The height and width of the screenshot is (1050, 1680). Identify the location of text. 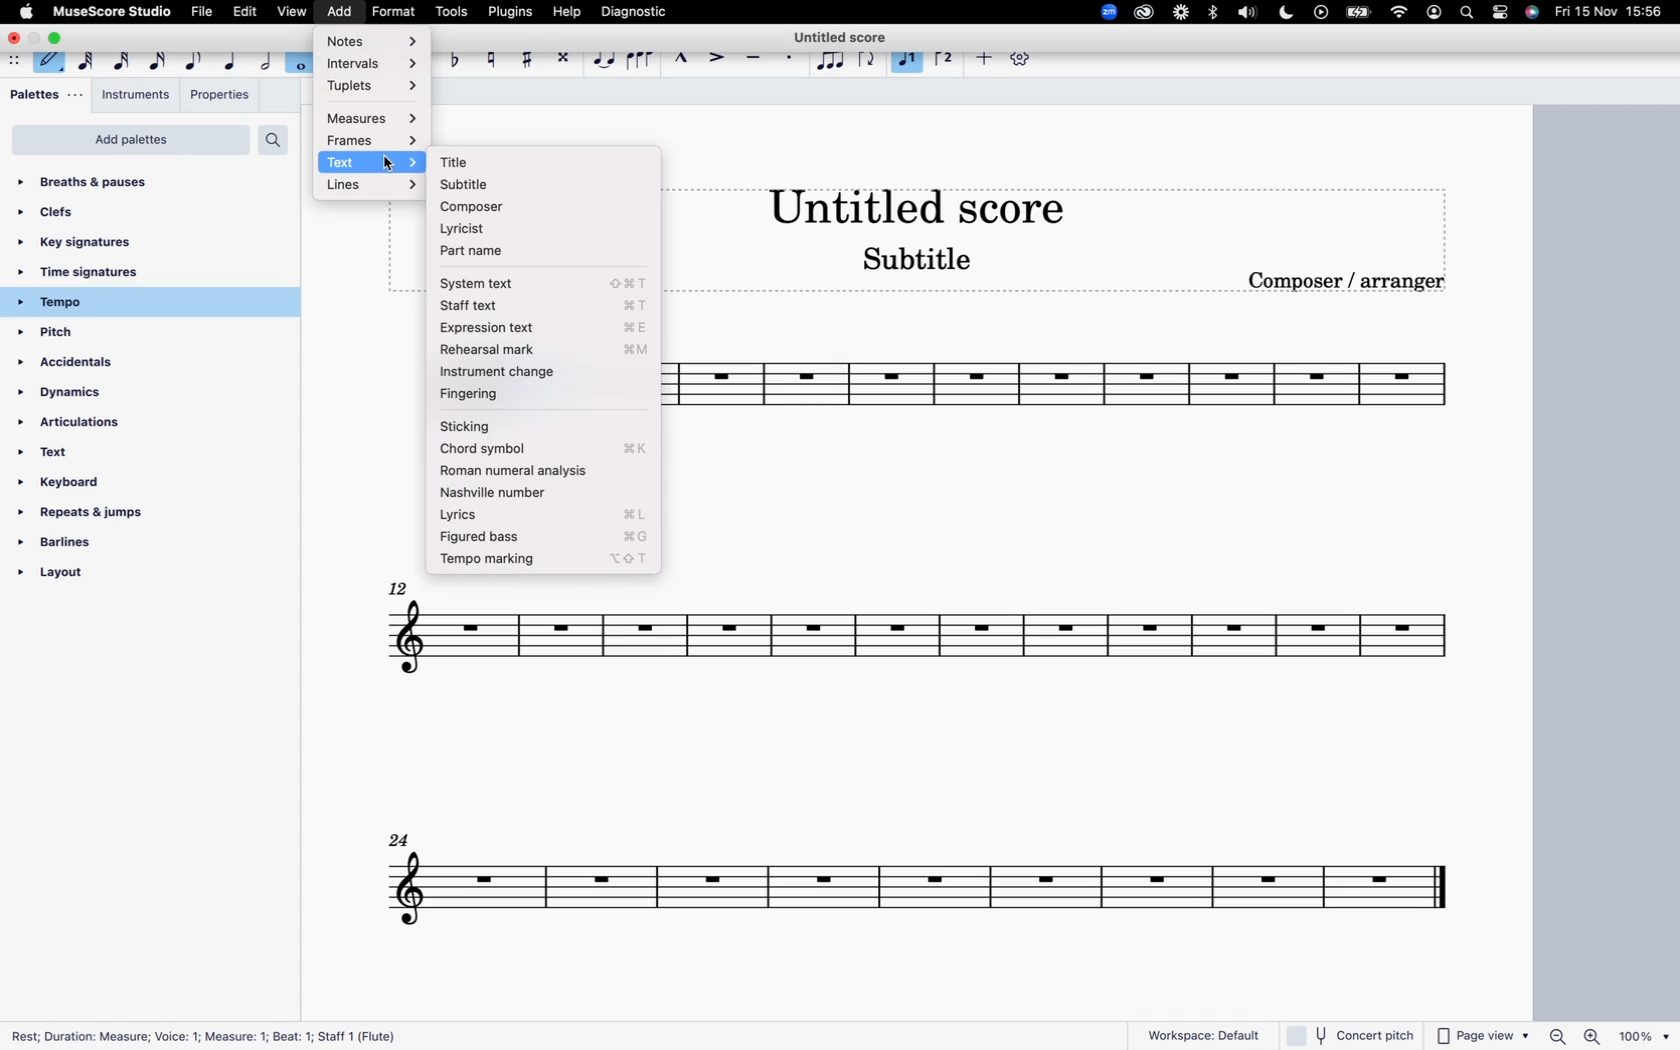
(101, 456).